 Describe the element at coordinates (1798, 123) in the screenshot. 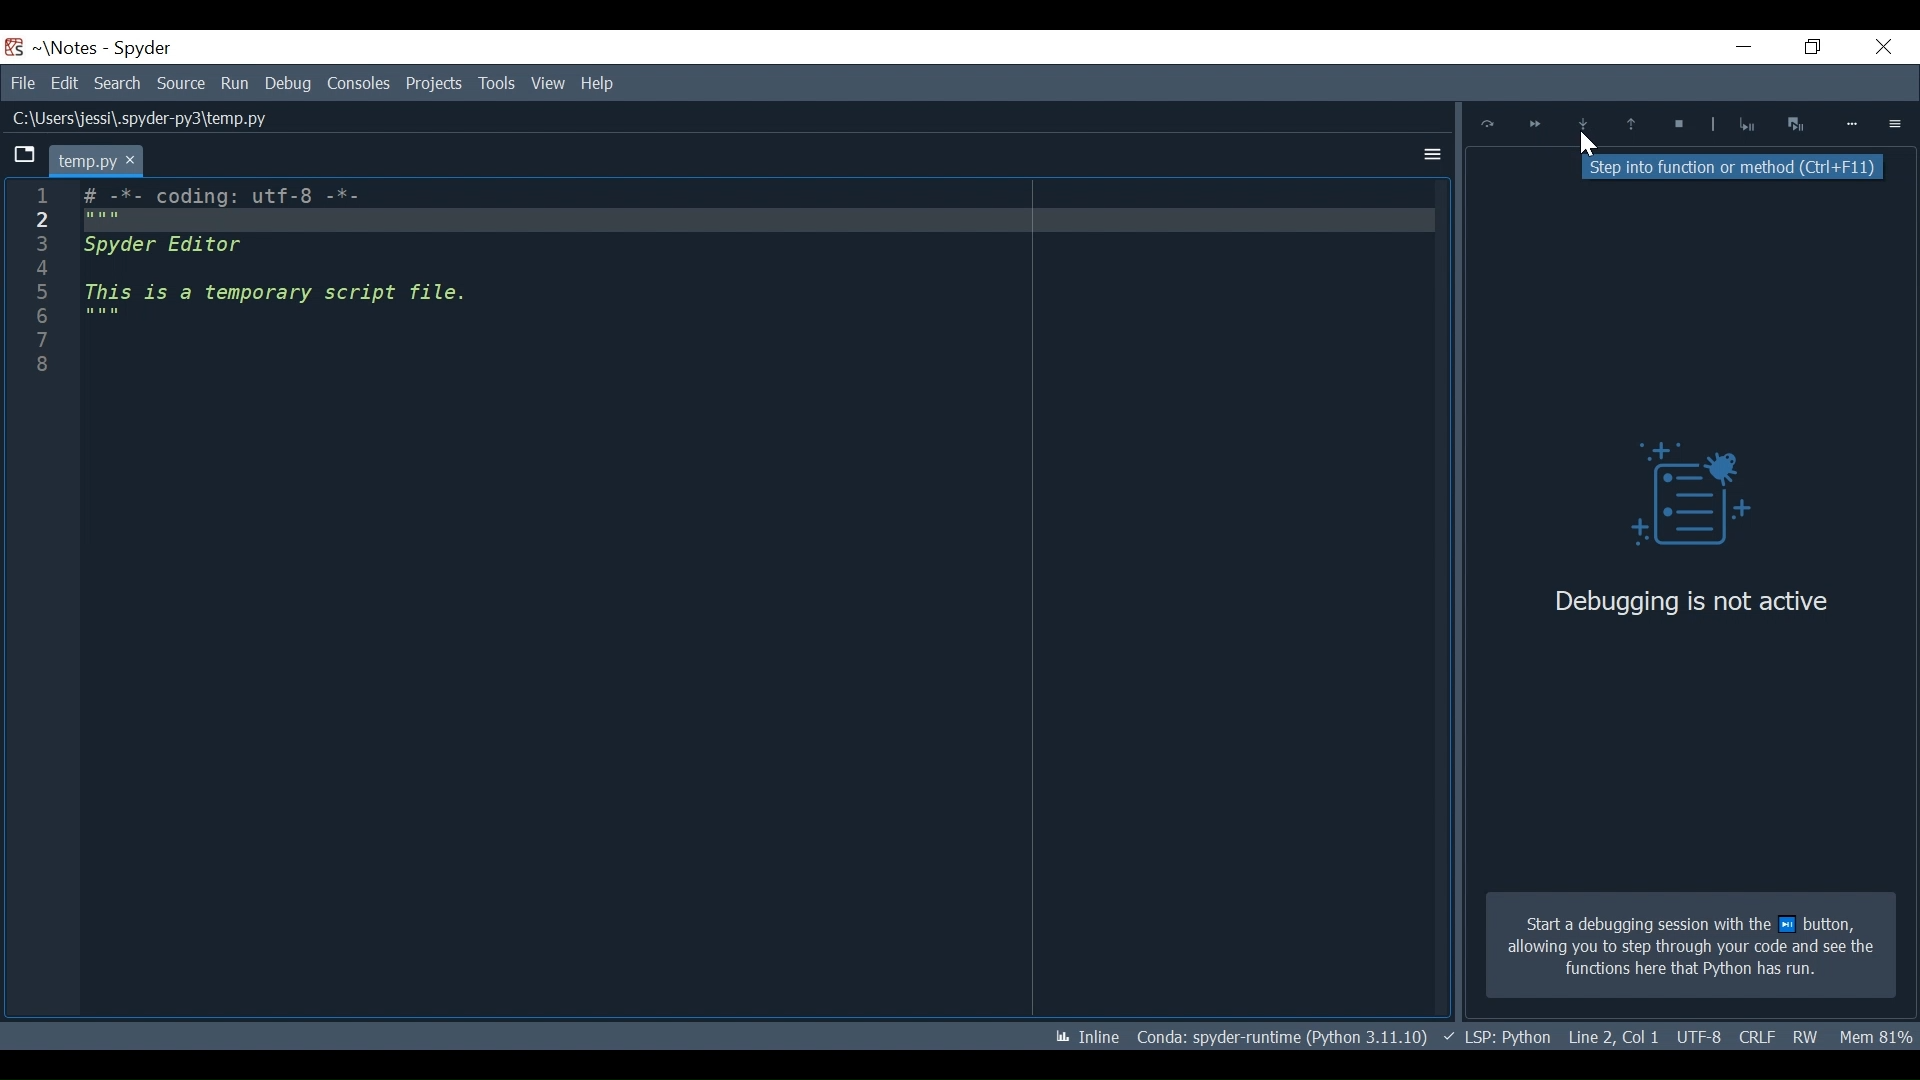

I see `Interrupt execution and start the debugger` at that location.